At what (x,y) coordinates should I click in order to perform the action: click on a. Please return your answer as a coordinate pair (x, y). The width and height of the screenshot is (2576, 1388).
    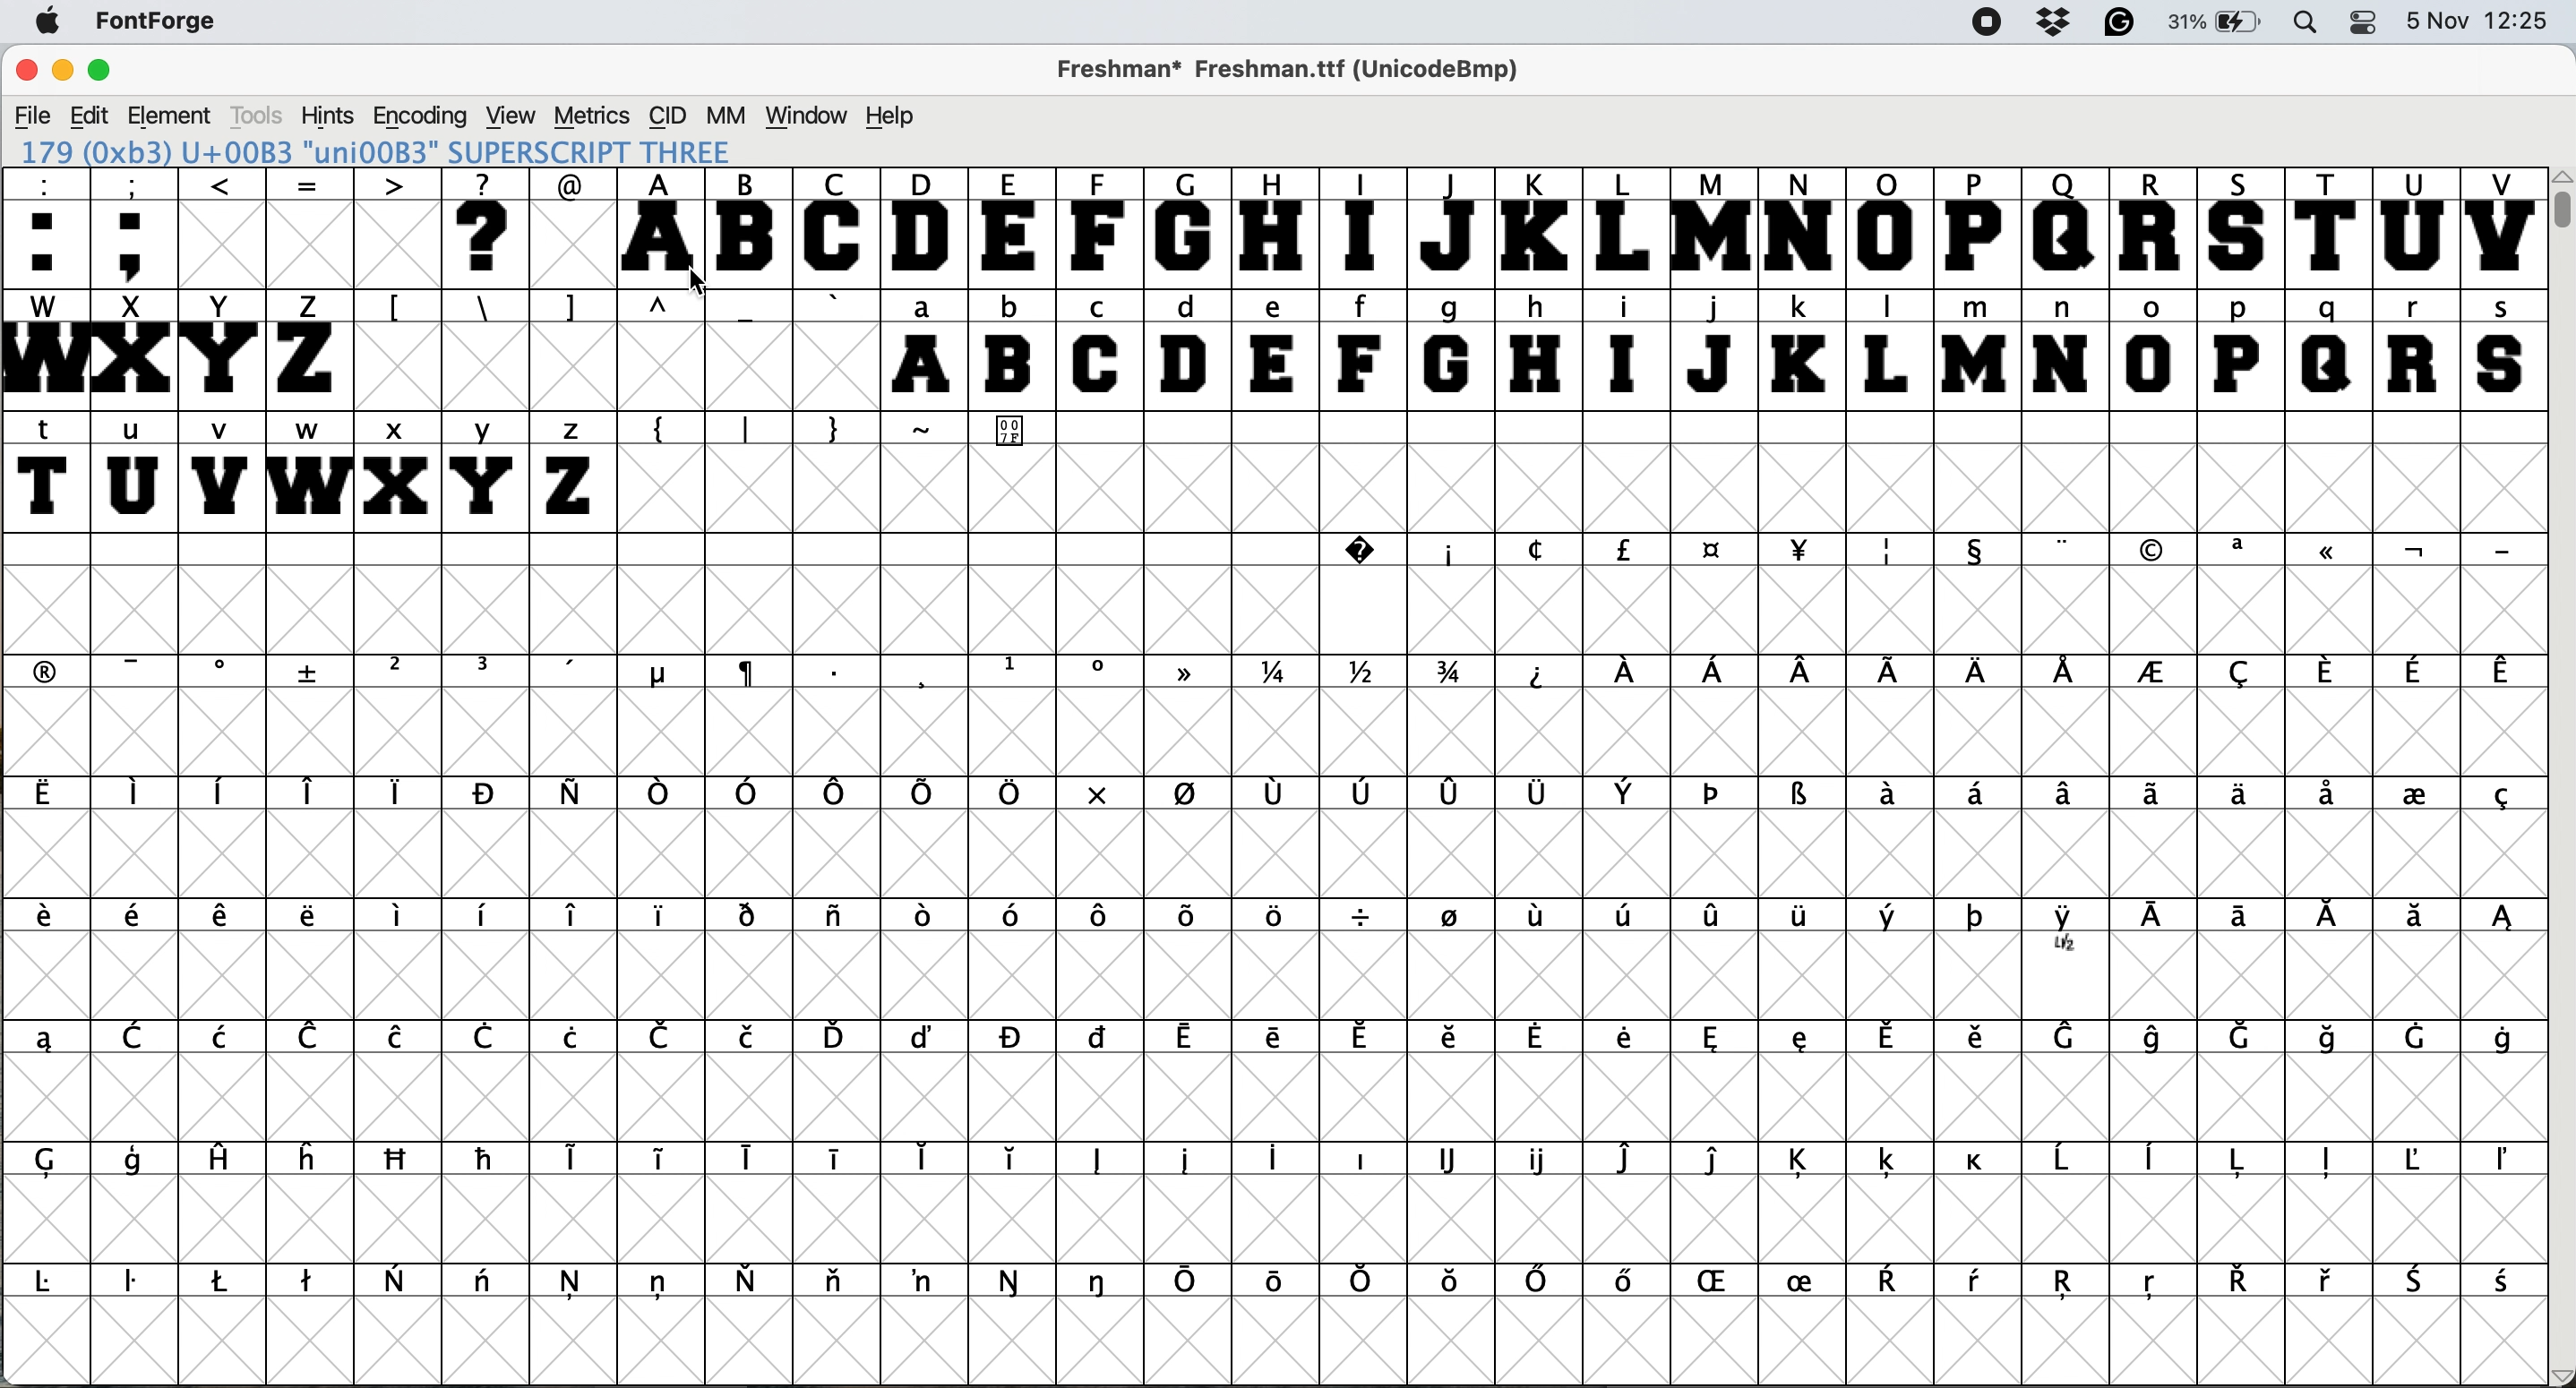
    Looking at the image, I should click on (925, 348).